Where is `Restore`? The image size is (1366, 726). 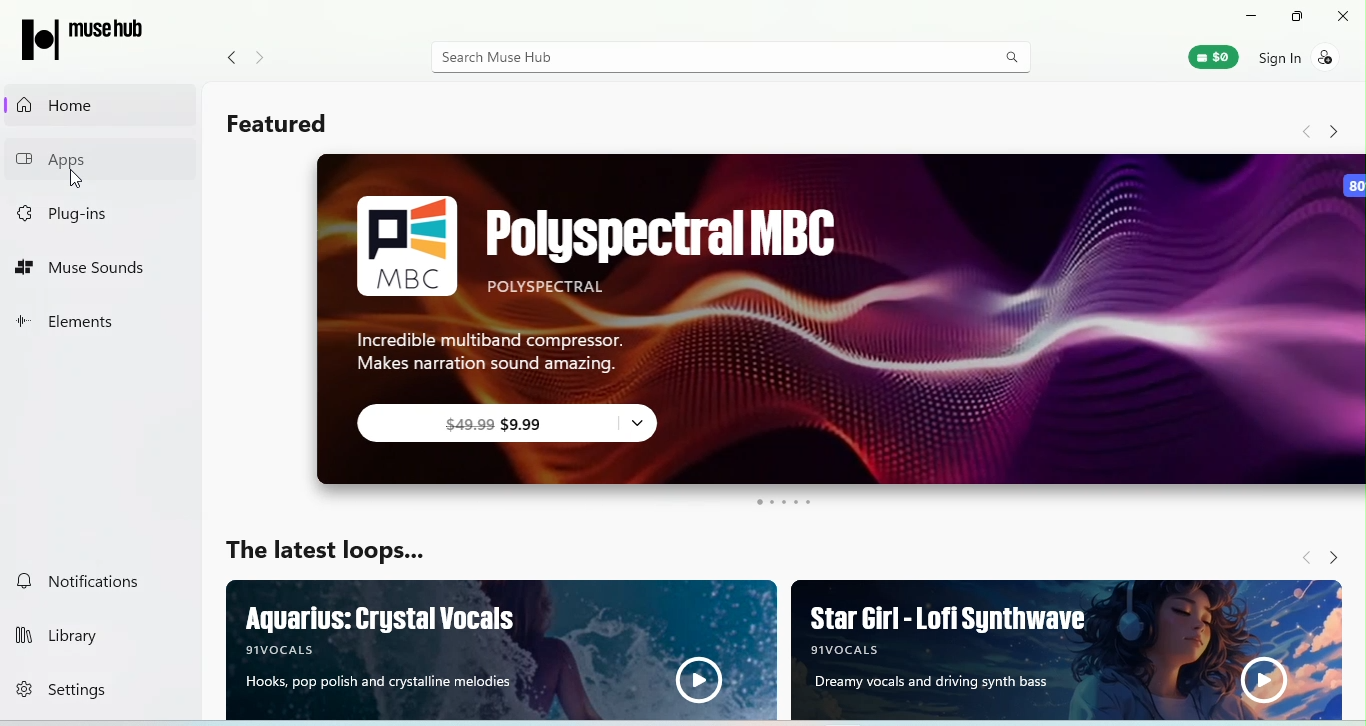
Restore is located at coordinates (1293, 17).